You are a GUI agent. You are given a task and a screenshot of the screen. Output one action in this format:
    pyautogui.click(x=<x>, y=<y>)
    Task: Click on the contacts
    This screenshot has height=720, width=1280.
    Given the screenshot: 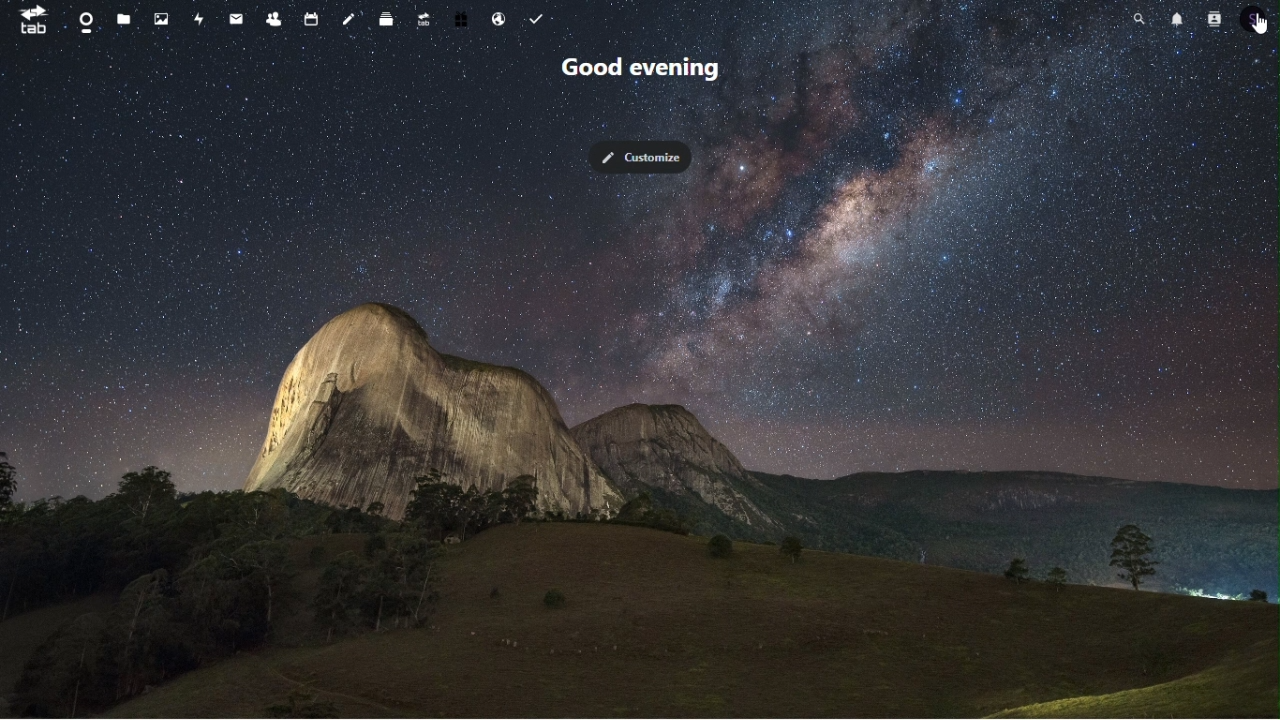 What is the action you would take?
    pyautogui.click(x=274, y=17)
    